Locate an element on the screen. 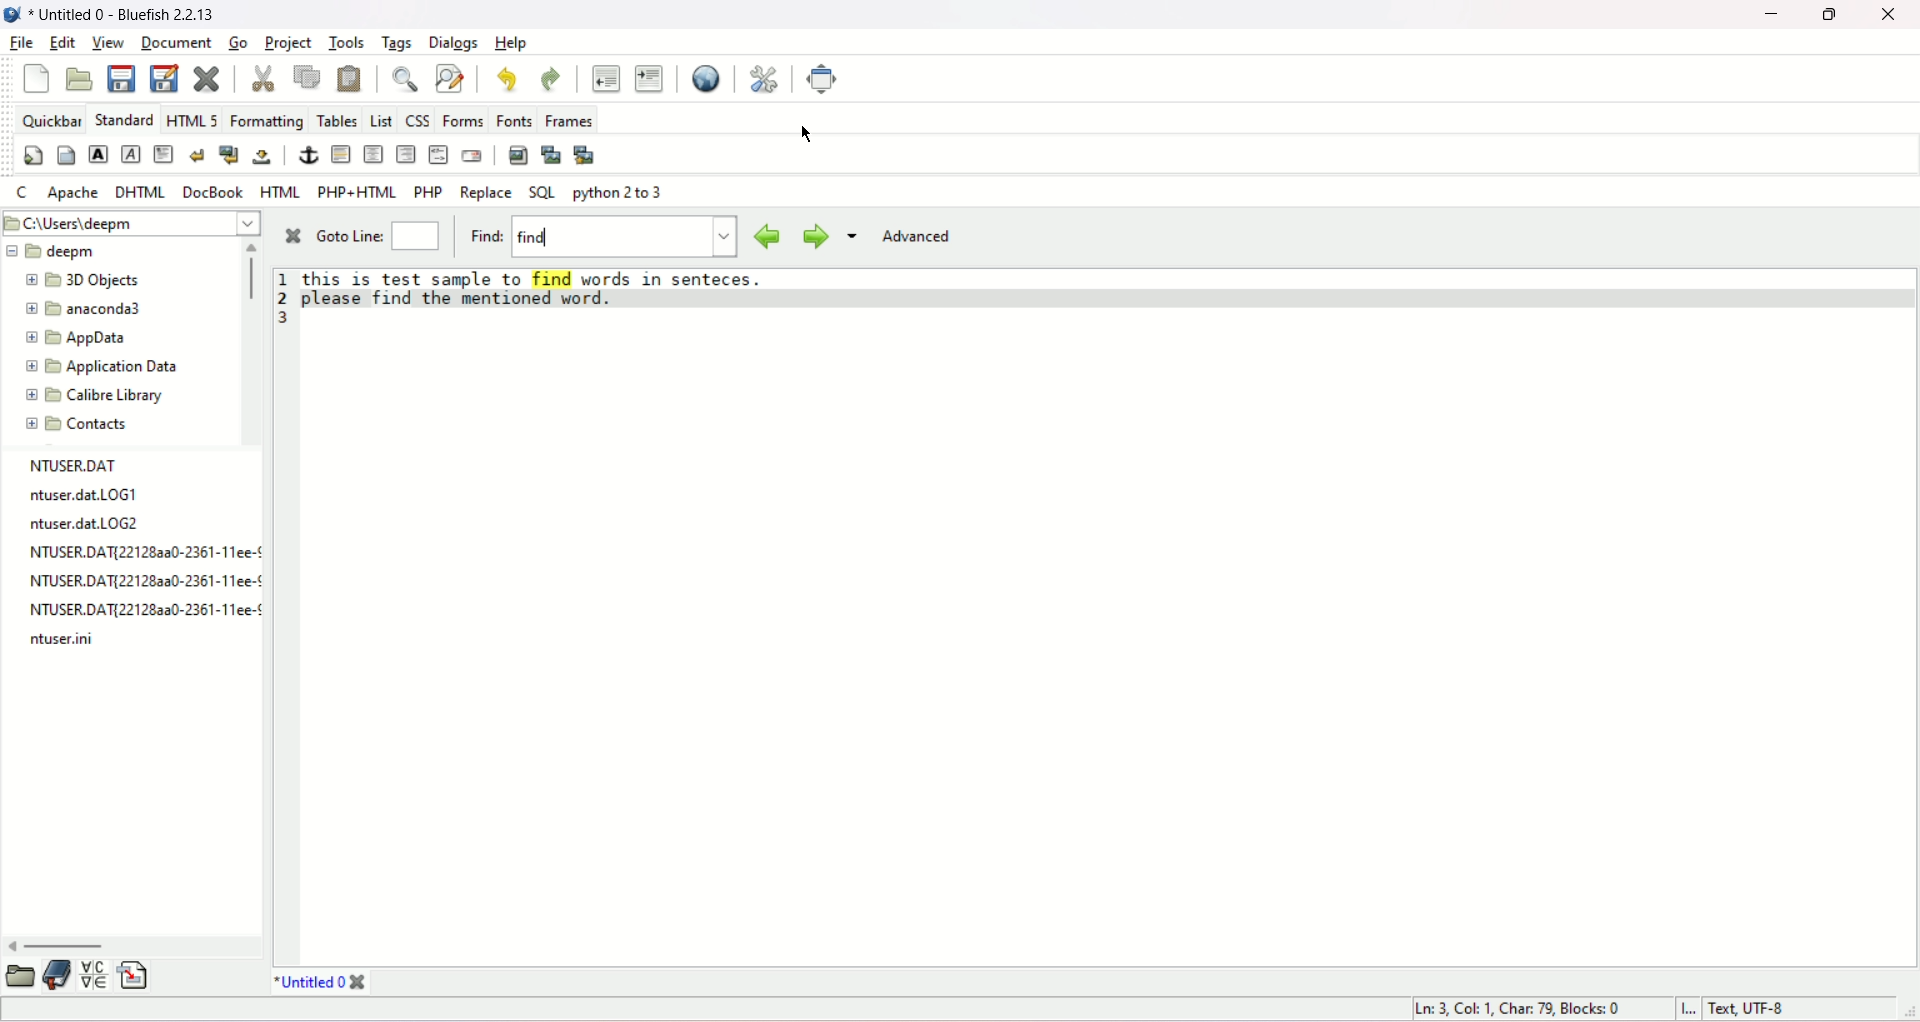  NTUSER.DAT is located at coordinates (70, 464).